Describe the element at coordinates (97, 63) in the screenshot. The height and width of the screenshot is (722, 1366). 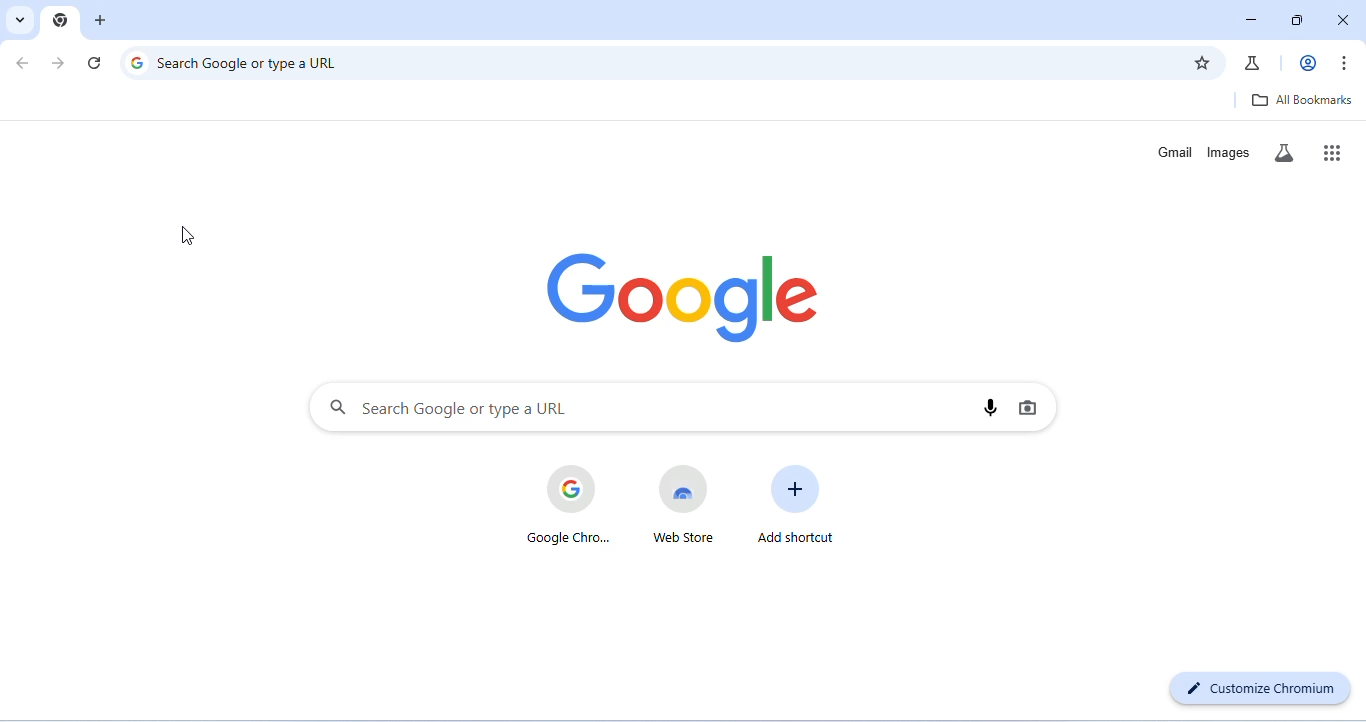
I see `refresh` at that location.